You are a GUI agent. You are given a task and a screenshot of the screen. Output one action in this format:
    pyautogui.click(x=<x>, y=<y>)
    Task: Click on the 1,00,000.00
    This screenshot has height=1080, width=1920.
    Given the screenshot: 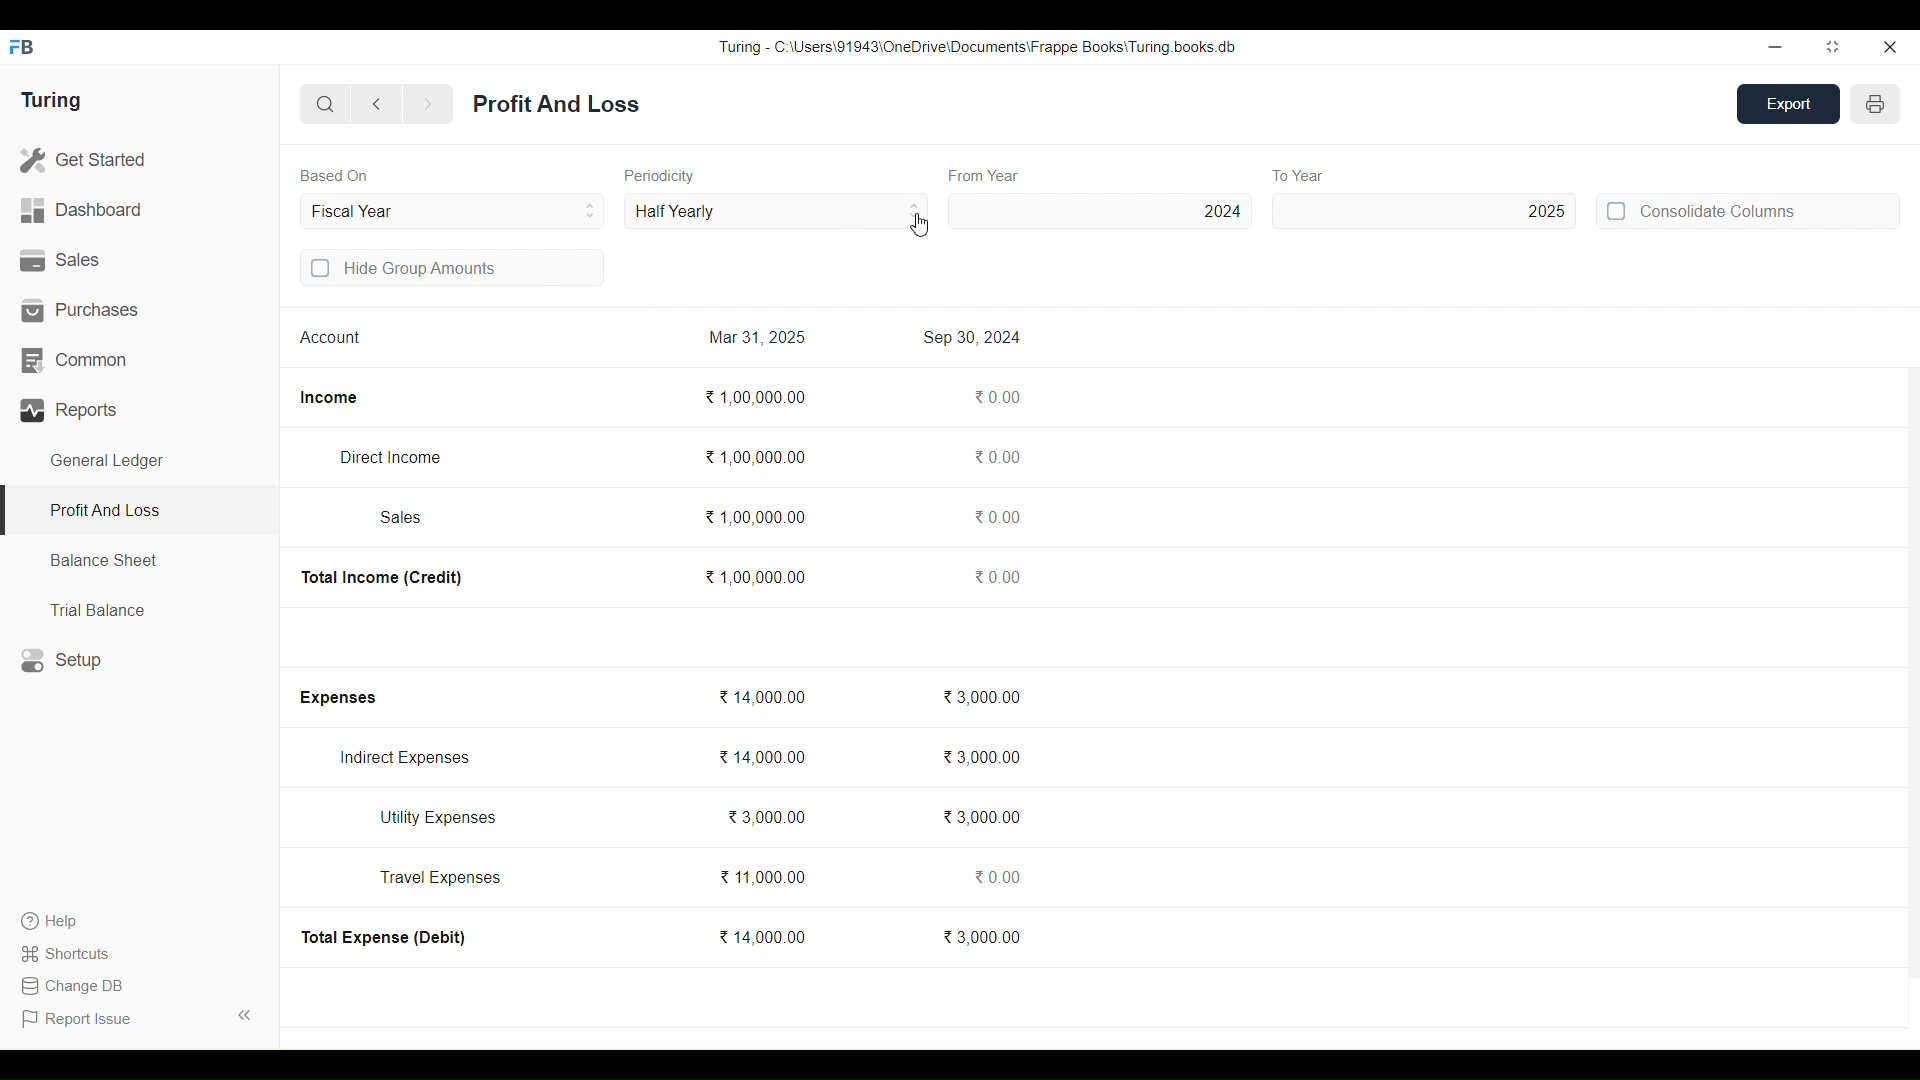 What is the action you would take?
    pyautogui.click(x=755, y=396)
    